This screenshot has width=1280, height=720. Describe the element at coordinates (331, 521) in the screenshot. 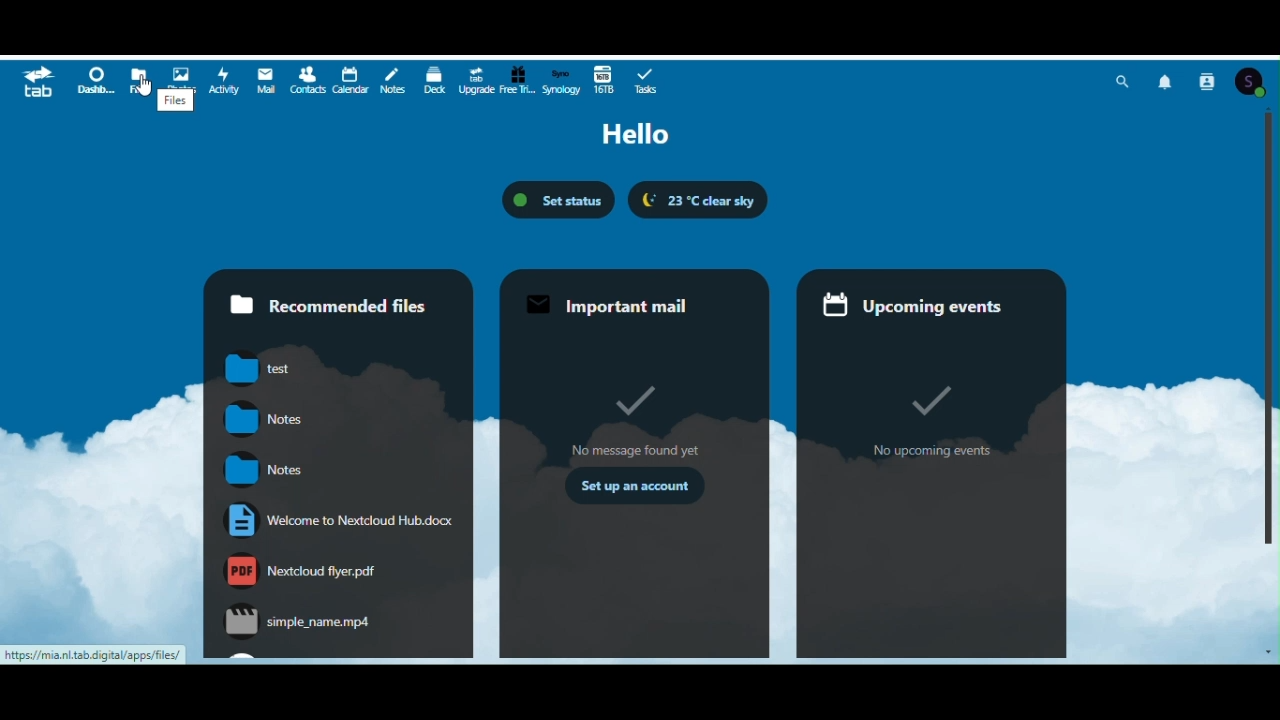

I see `Welcome to Nextcloud.hub.docx` at that location.